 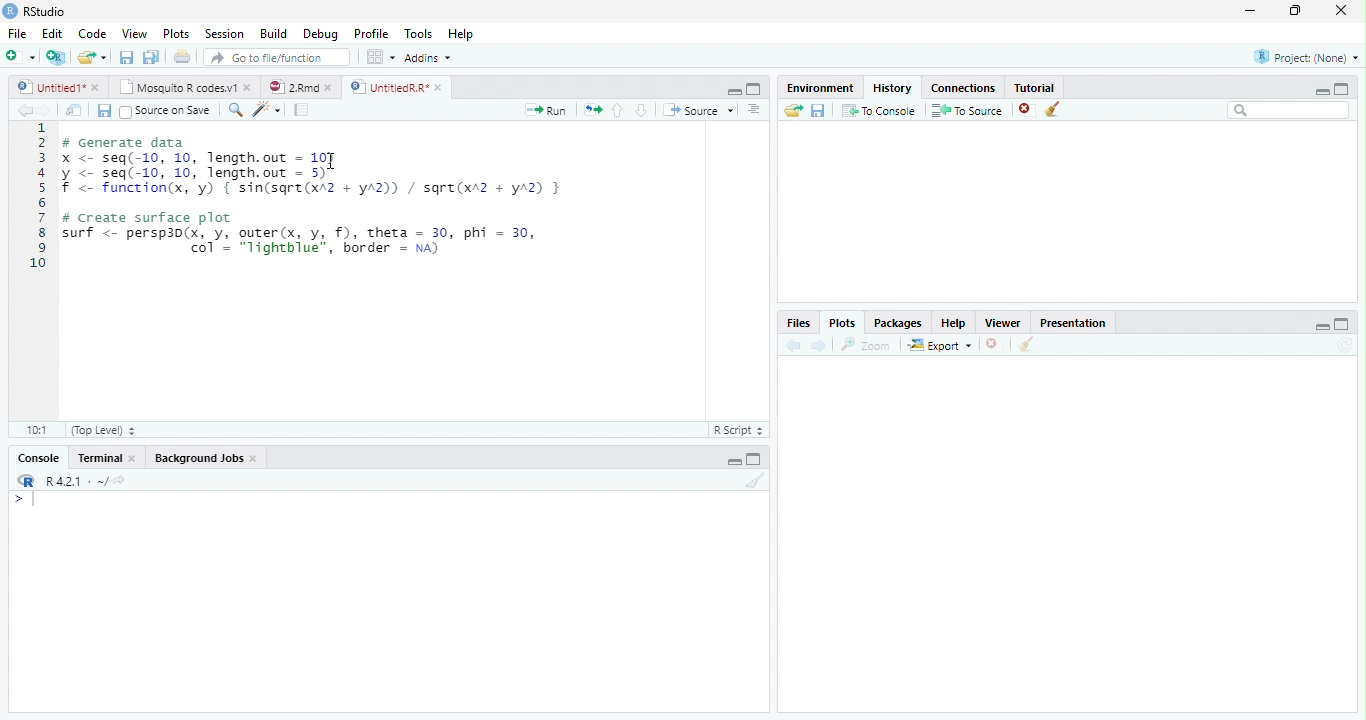 What do you see at coordinates (1343, 324) in the screenshot?
I see `maximize` at bounding box center [1343, 324].